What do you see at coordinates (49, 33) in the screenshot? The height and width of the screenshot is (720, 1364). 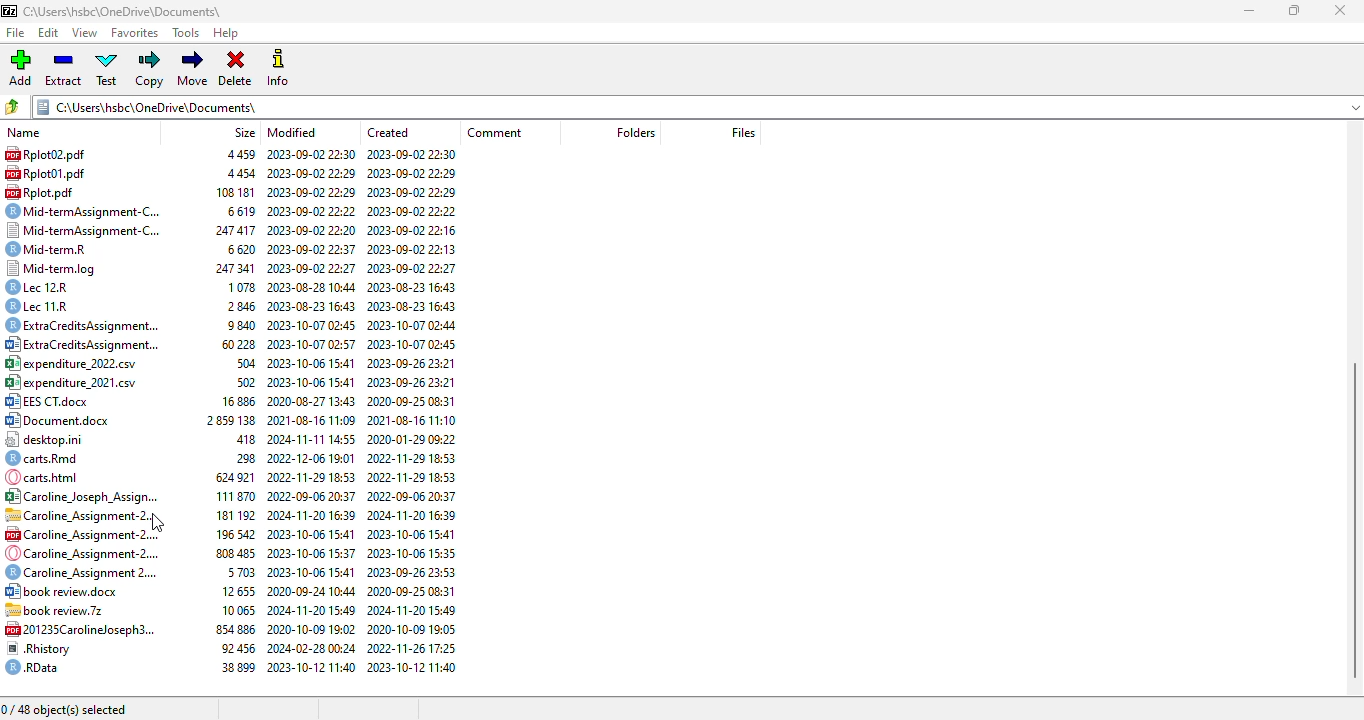 I see `edit` at bounding box center [49, 33].